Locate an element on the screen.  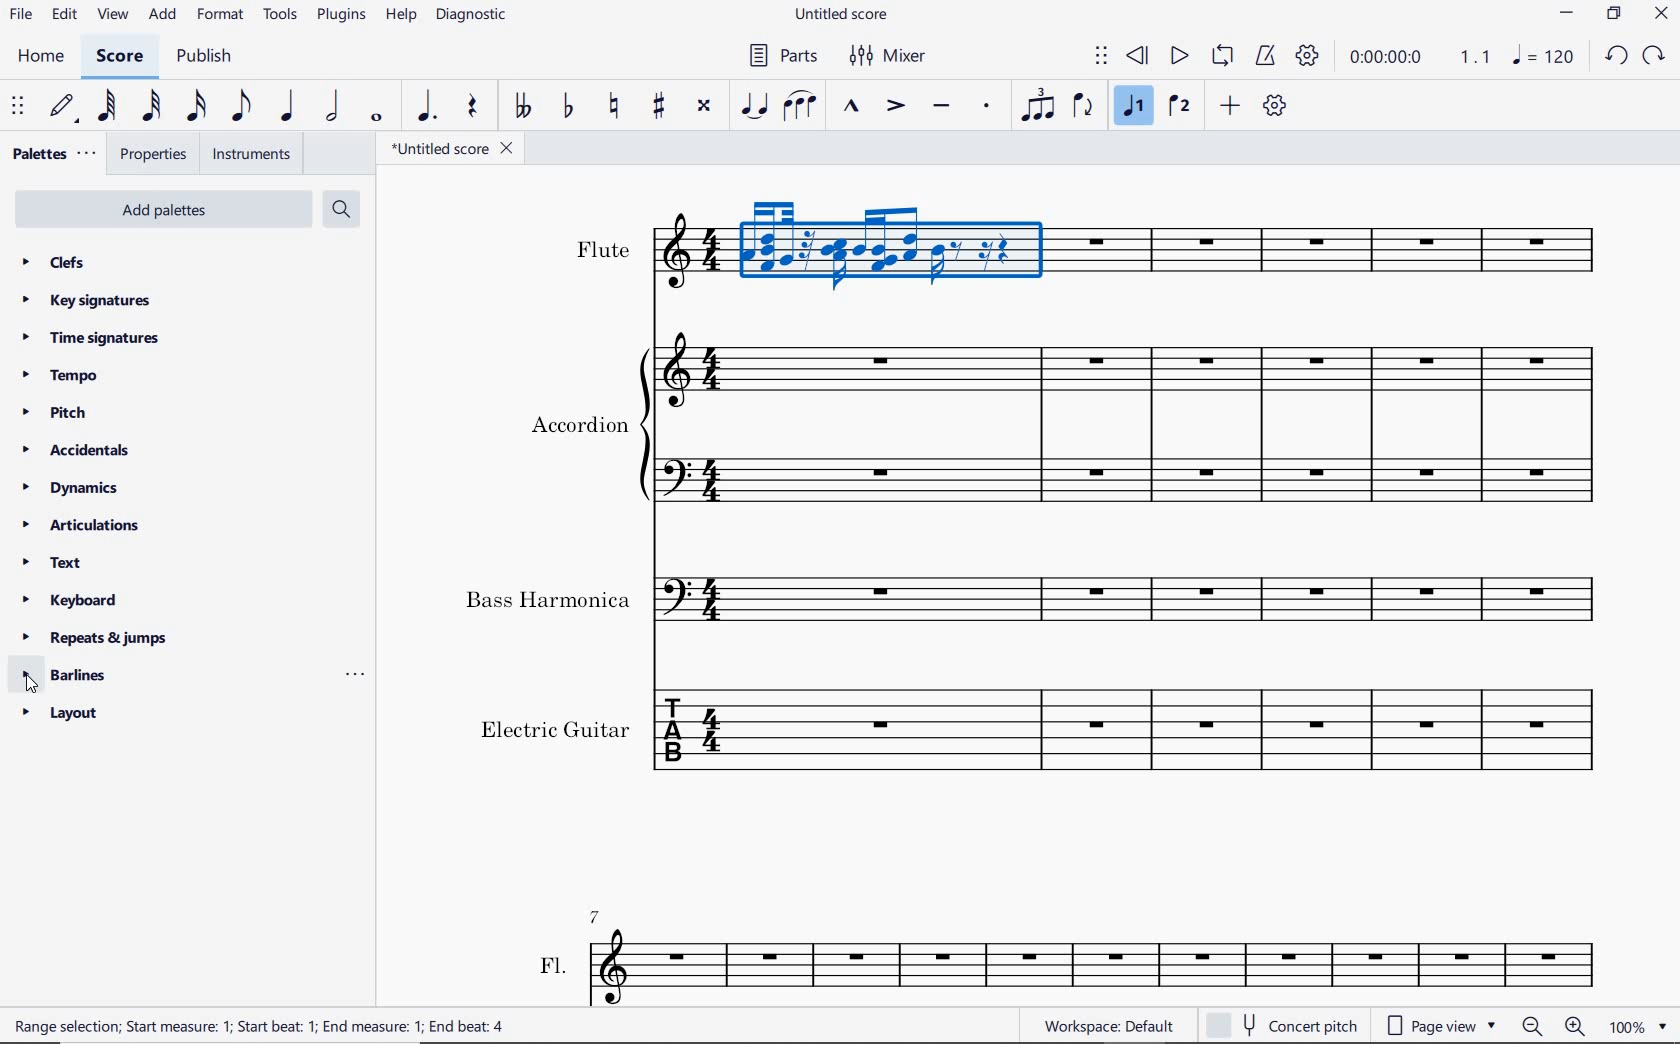
file name is located at coordinates (455, 151).